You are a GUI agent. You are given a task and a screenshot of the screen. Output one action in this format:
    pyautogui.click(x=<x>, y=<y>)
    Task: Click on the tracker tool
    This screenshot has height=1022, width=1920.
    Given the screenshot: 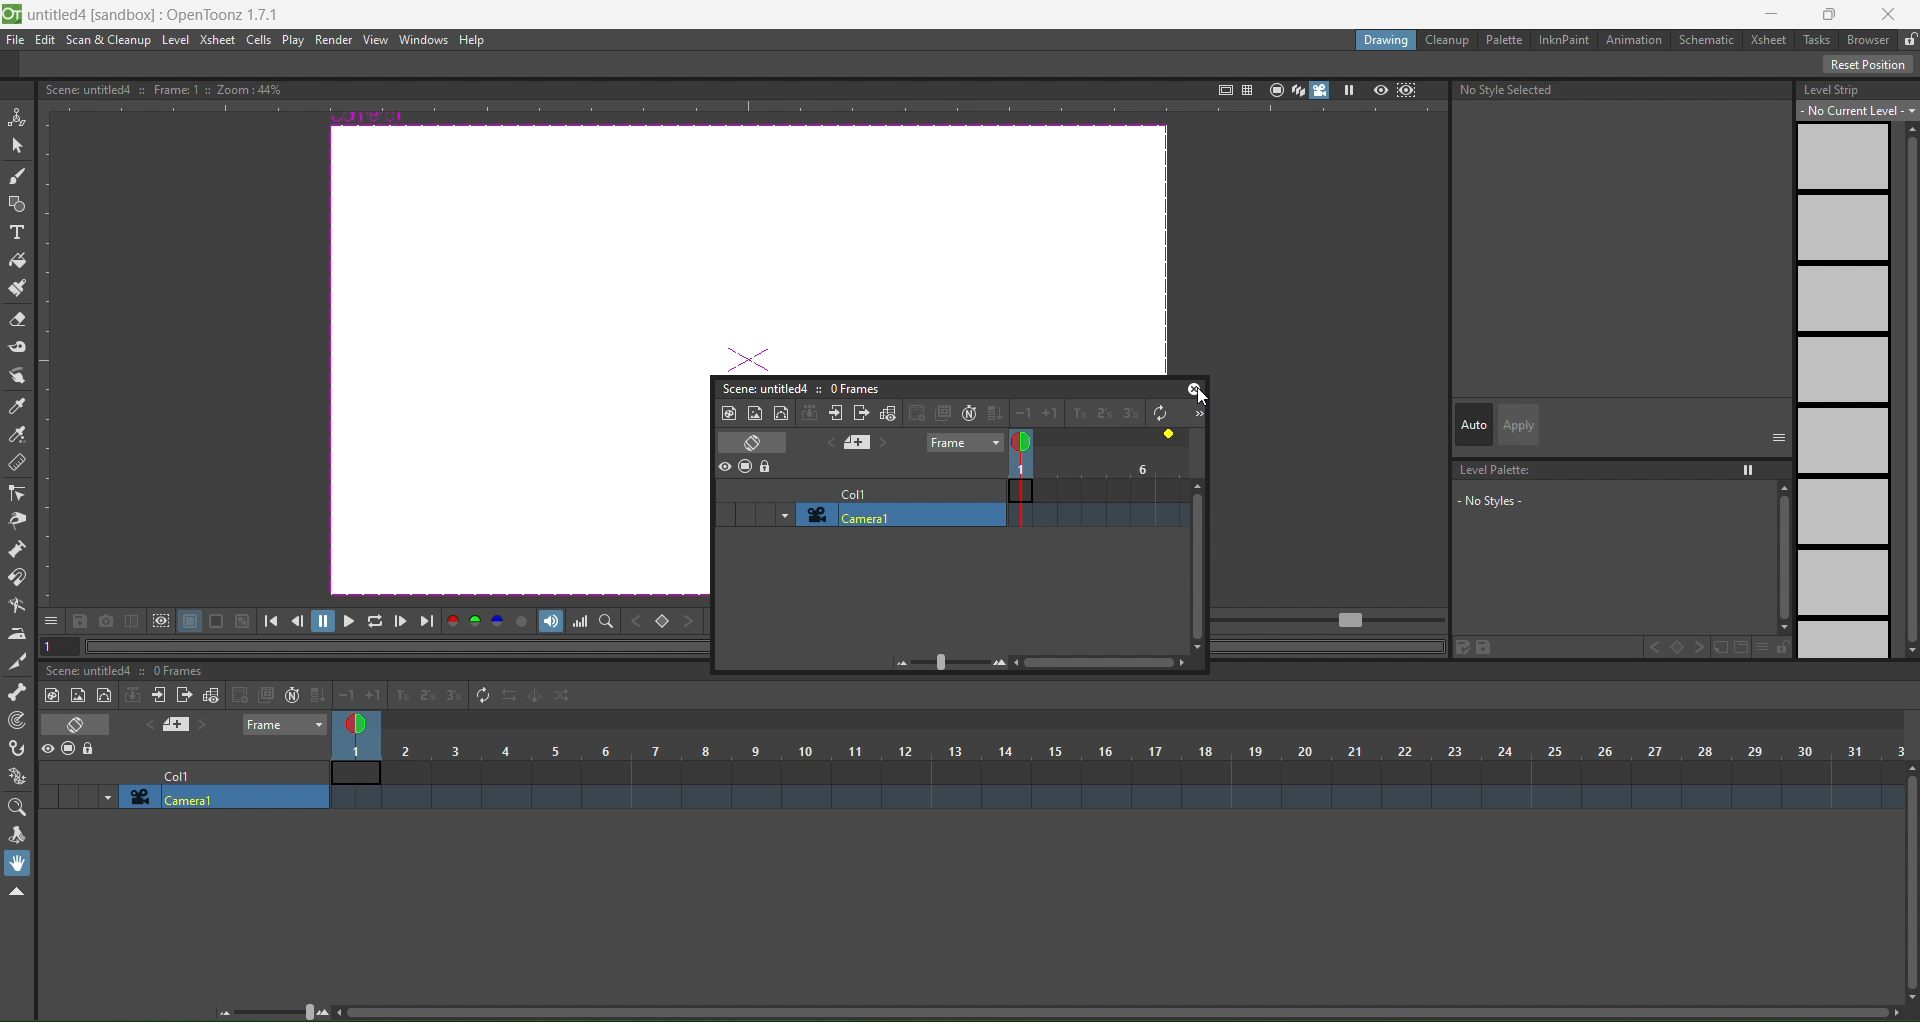 What is the action you would take?
    pyautogui.click(x=19, y=721)
    